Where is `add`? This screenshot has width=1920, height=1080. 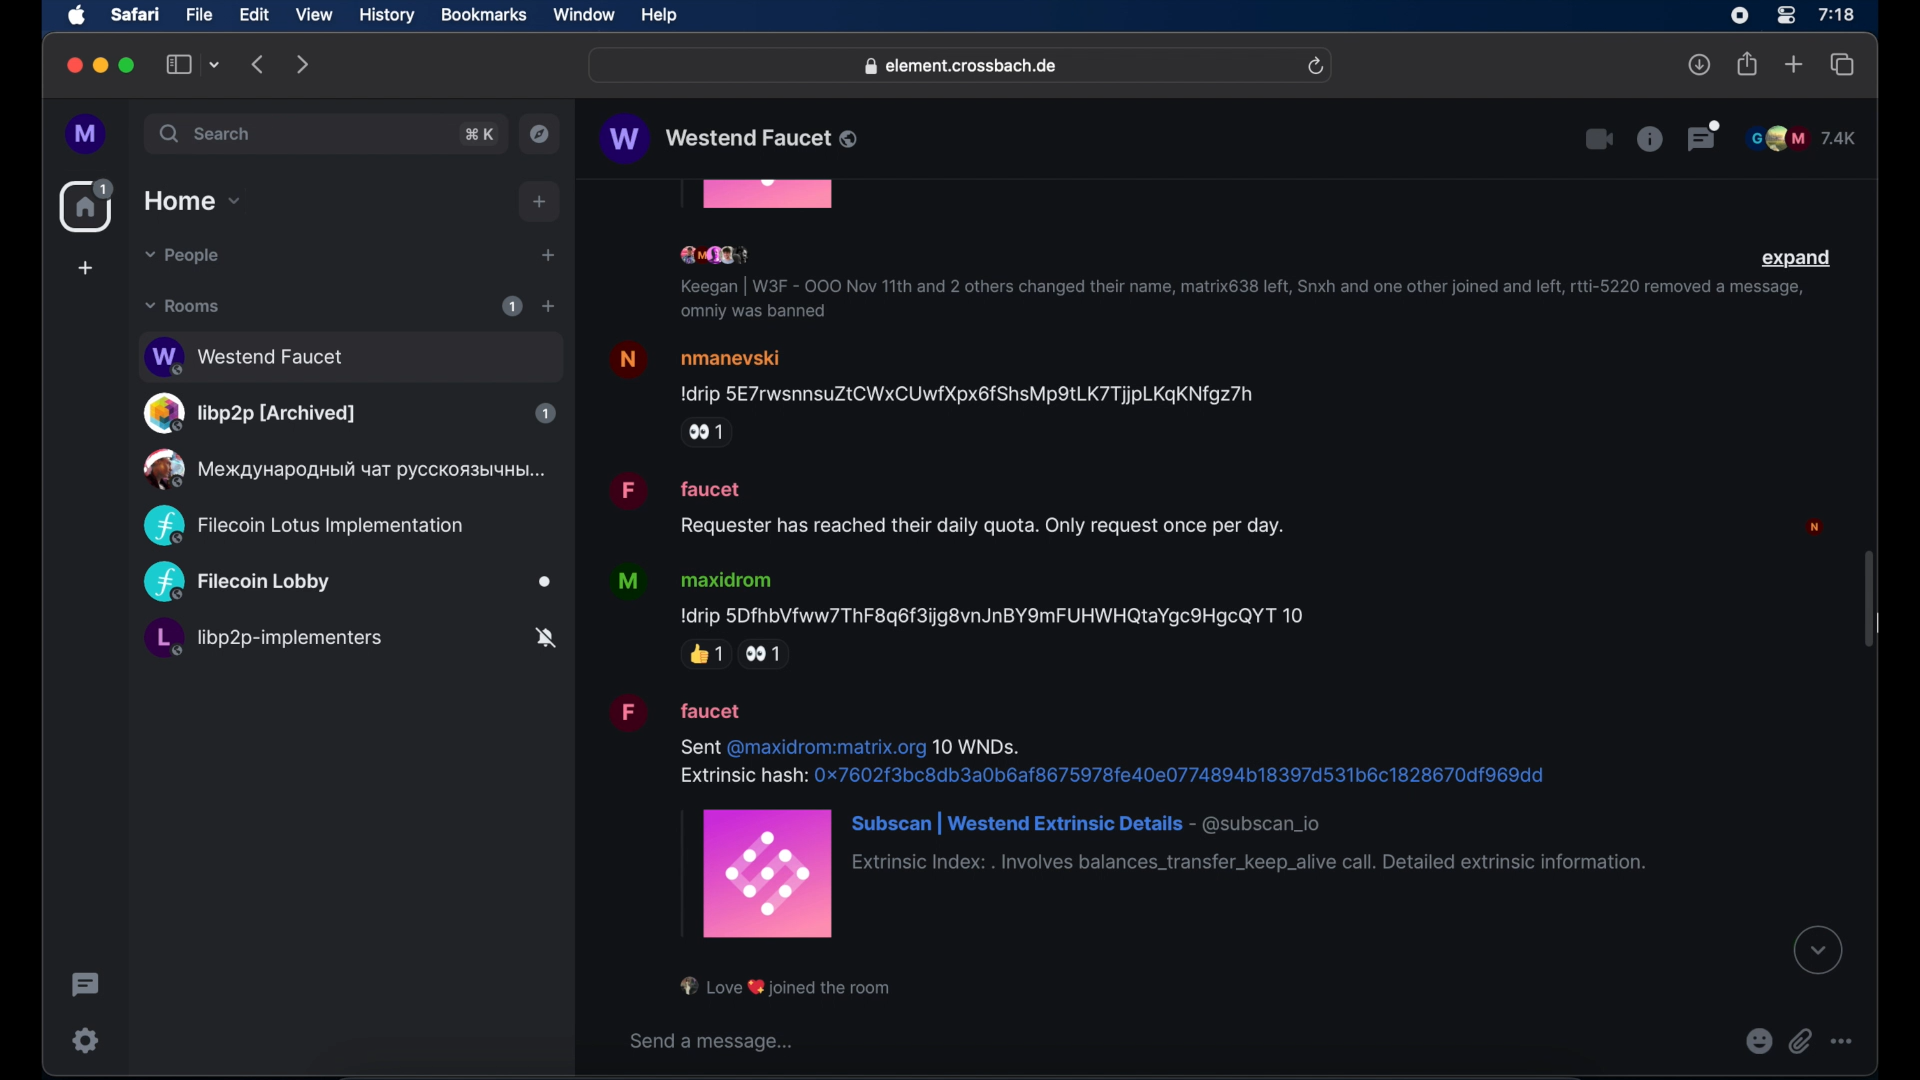 add is located at coordinates (540, 202).